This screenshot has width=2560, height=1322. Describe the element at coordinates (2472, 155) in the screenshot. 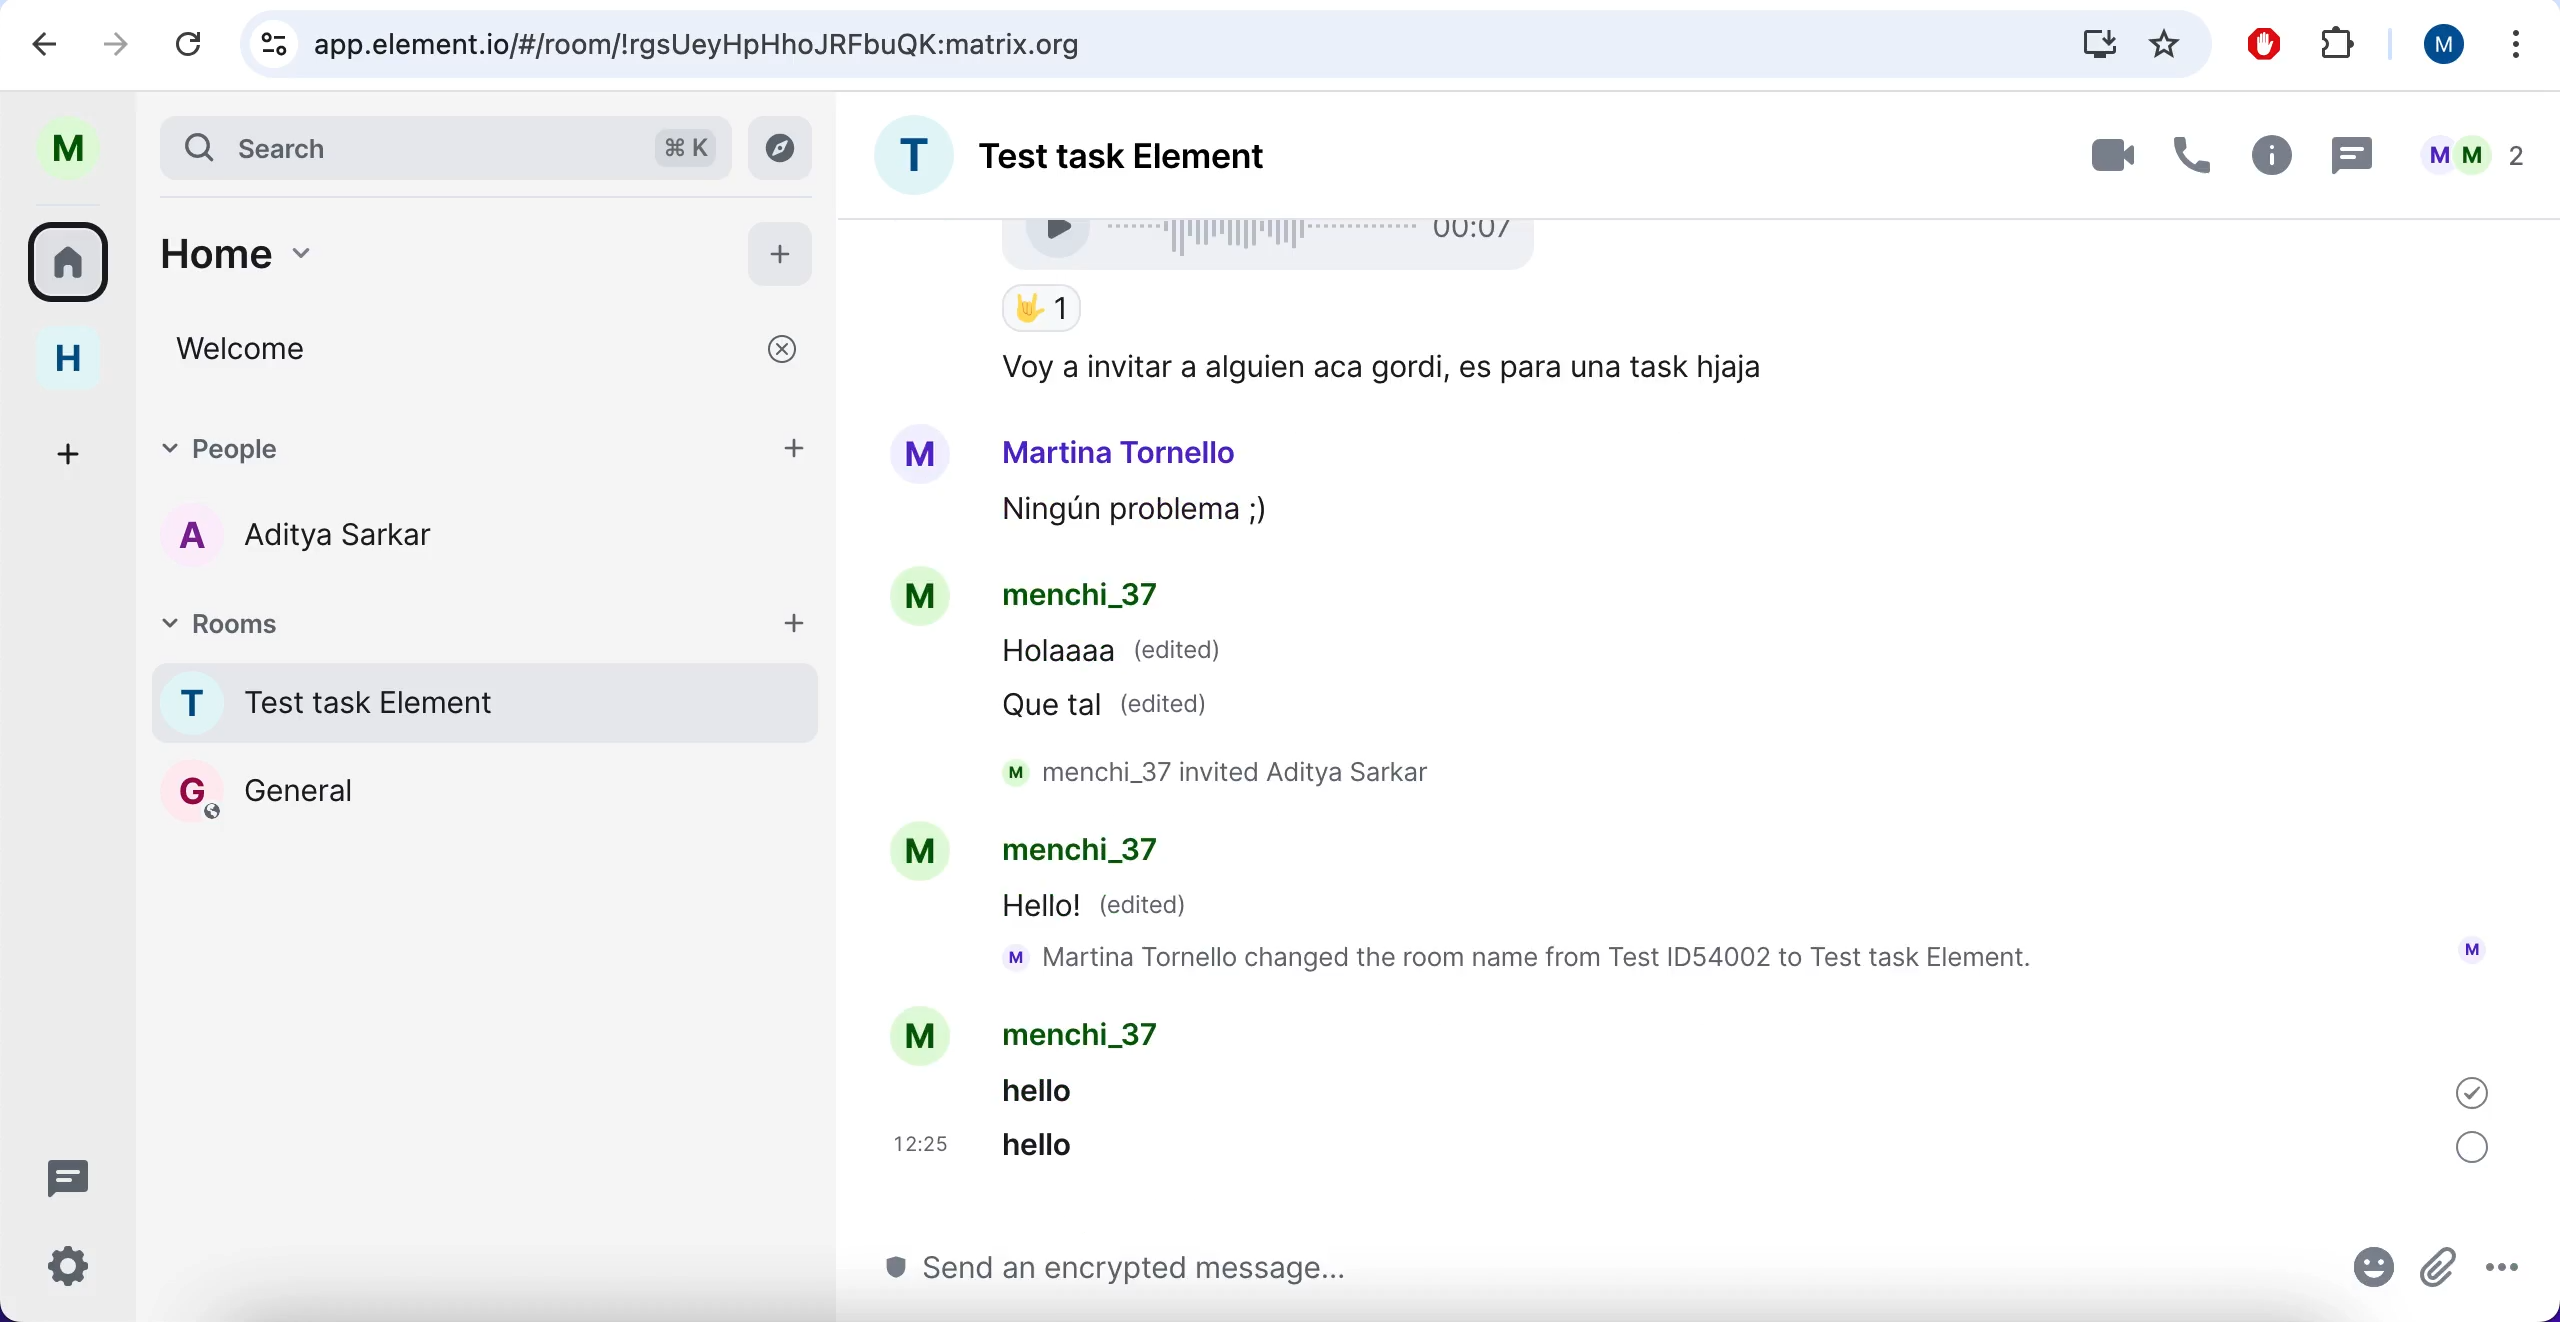

I see `people` at that location.